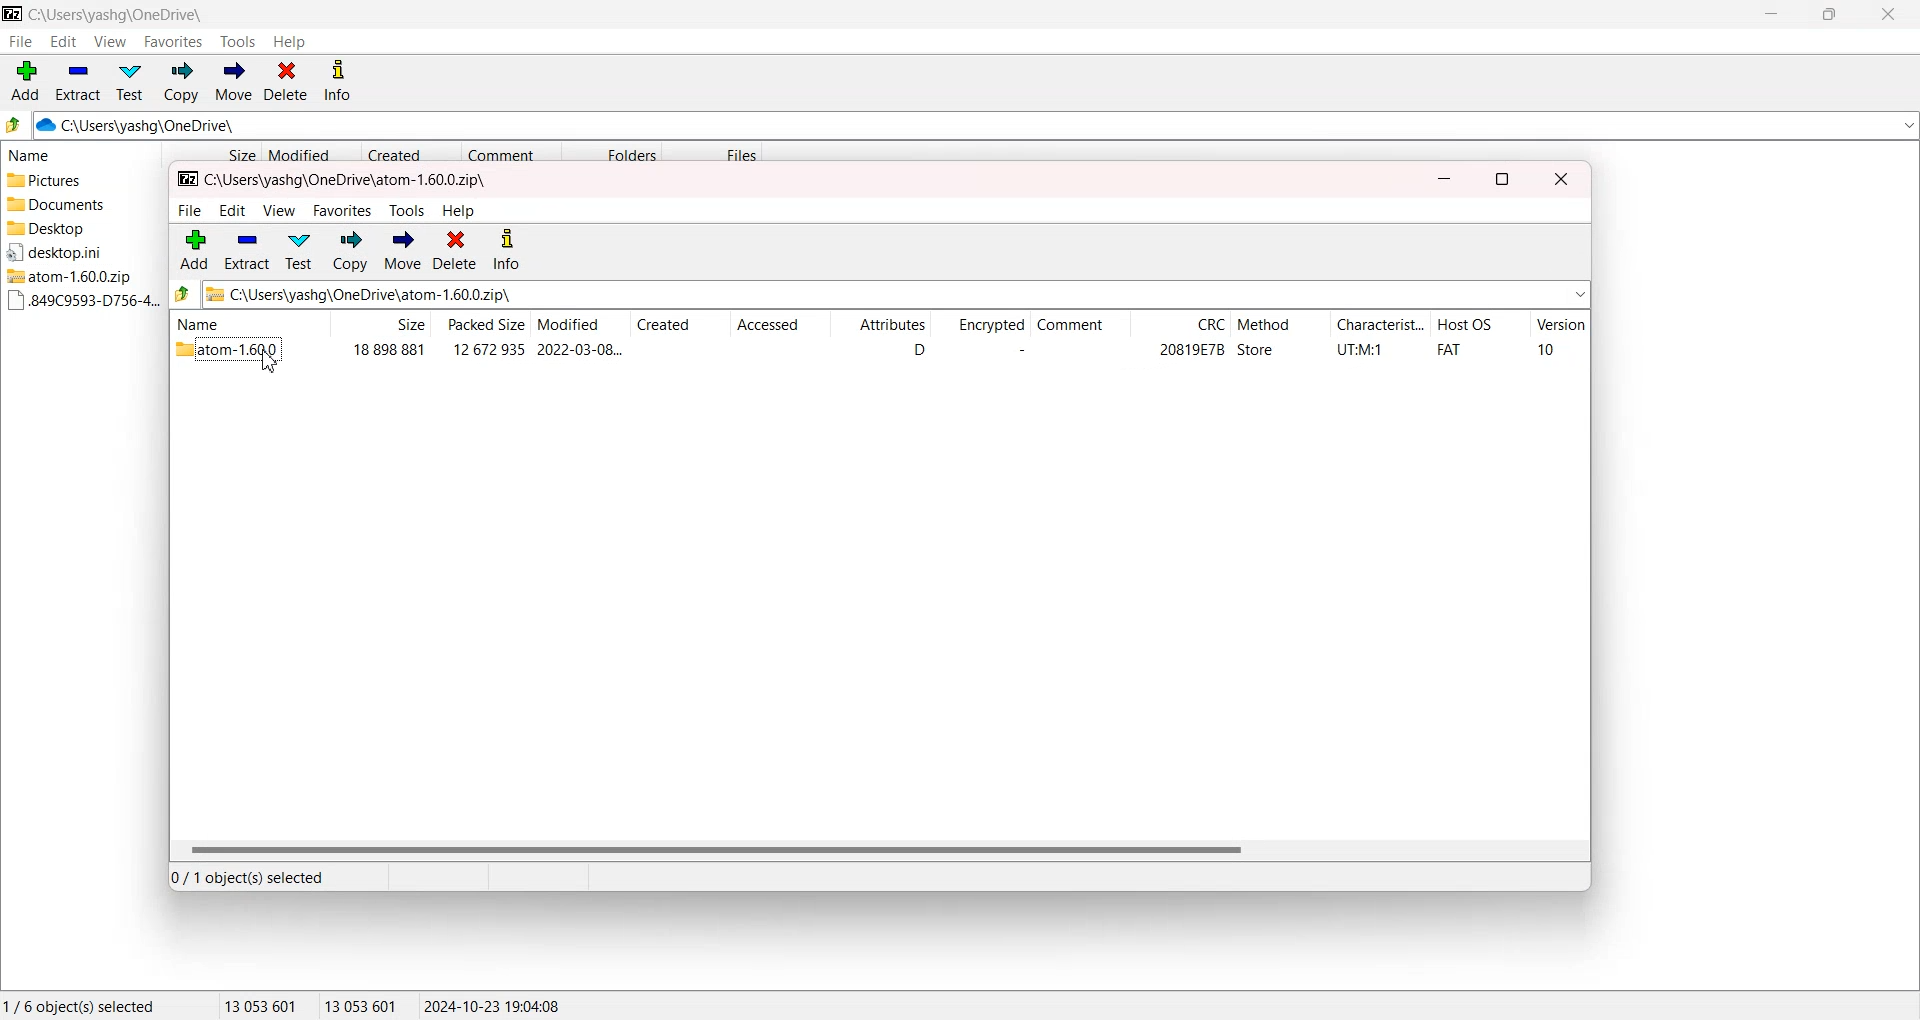  I want to click on Files, so click(714, 152).